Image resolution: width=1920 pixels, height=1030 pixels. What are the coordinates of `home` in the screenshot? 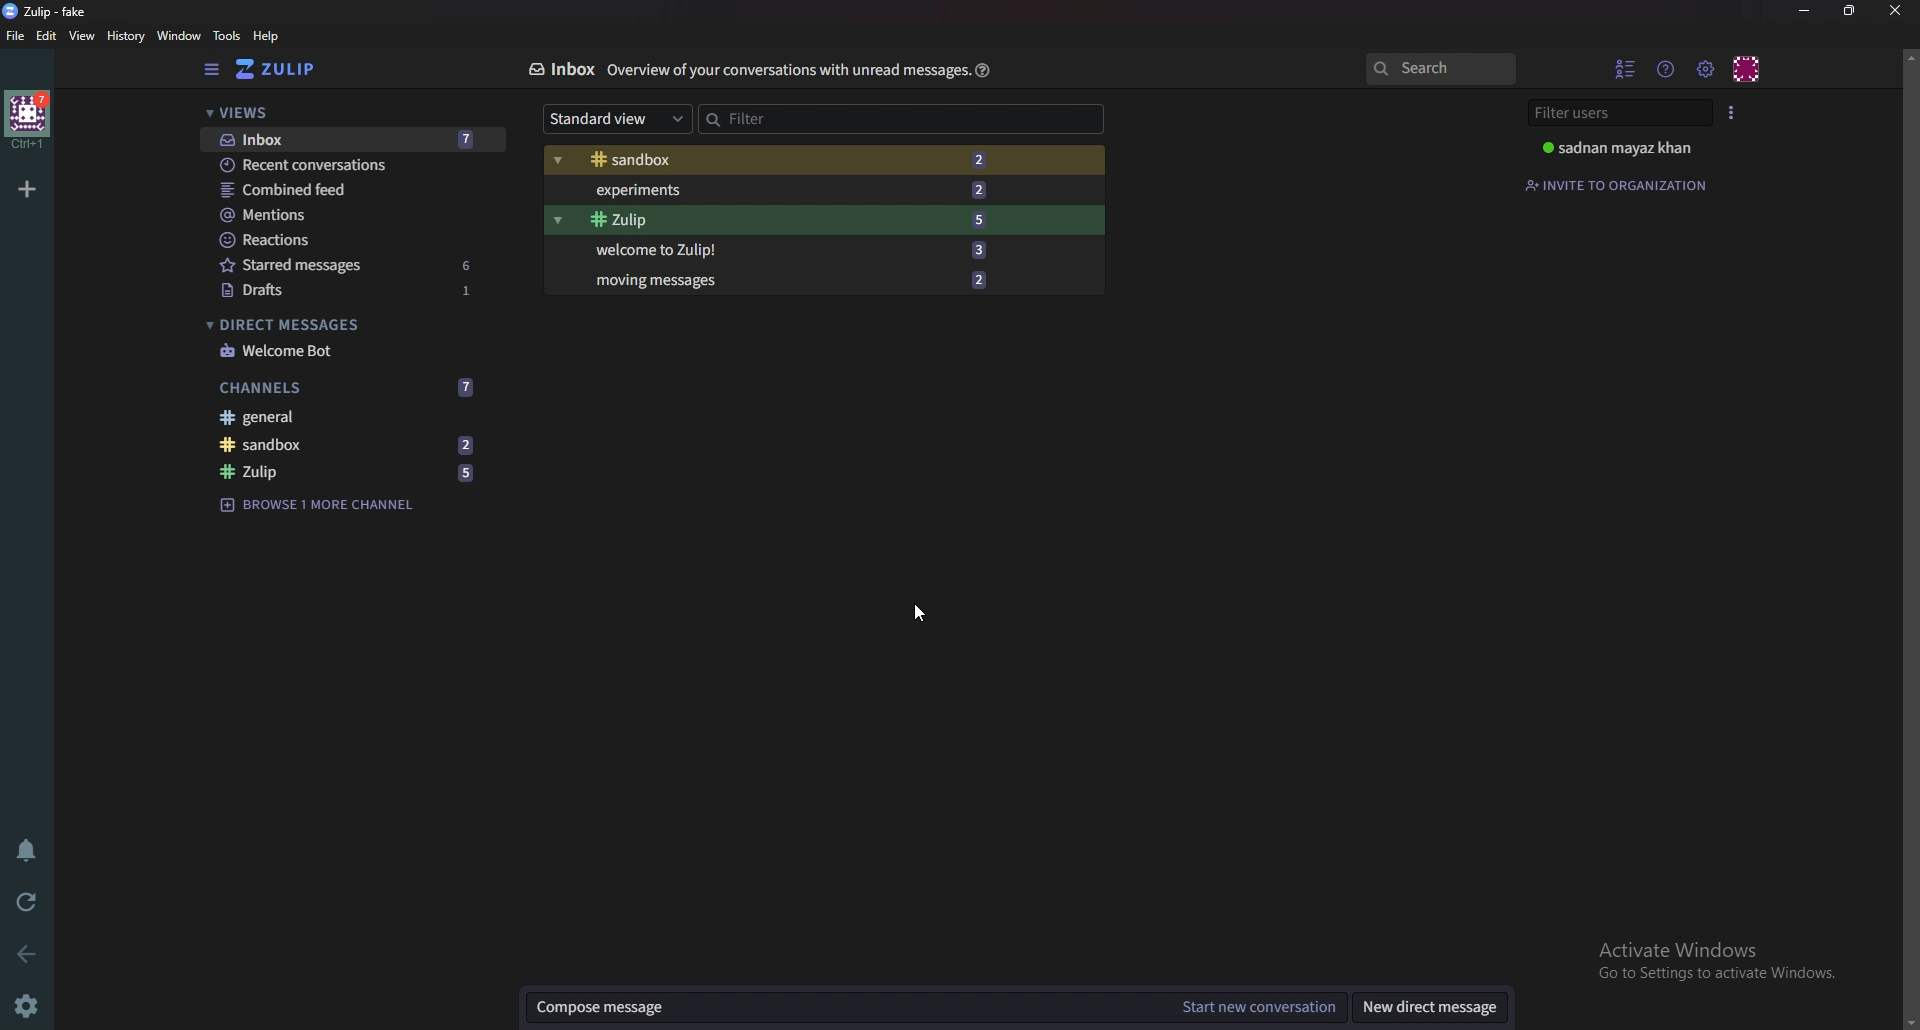 It's located at (28, 121).